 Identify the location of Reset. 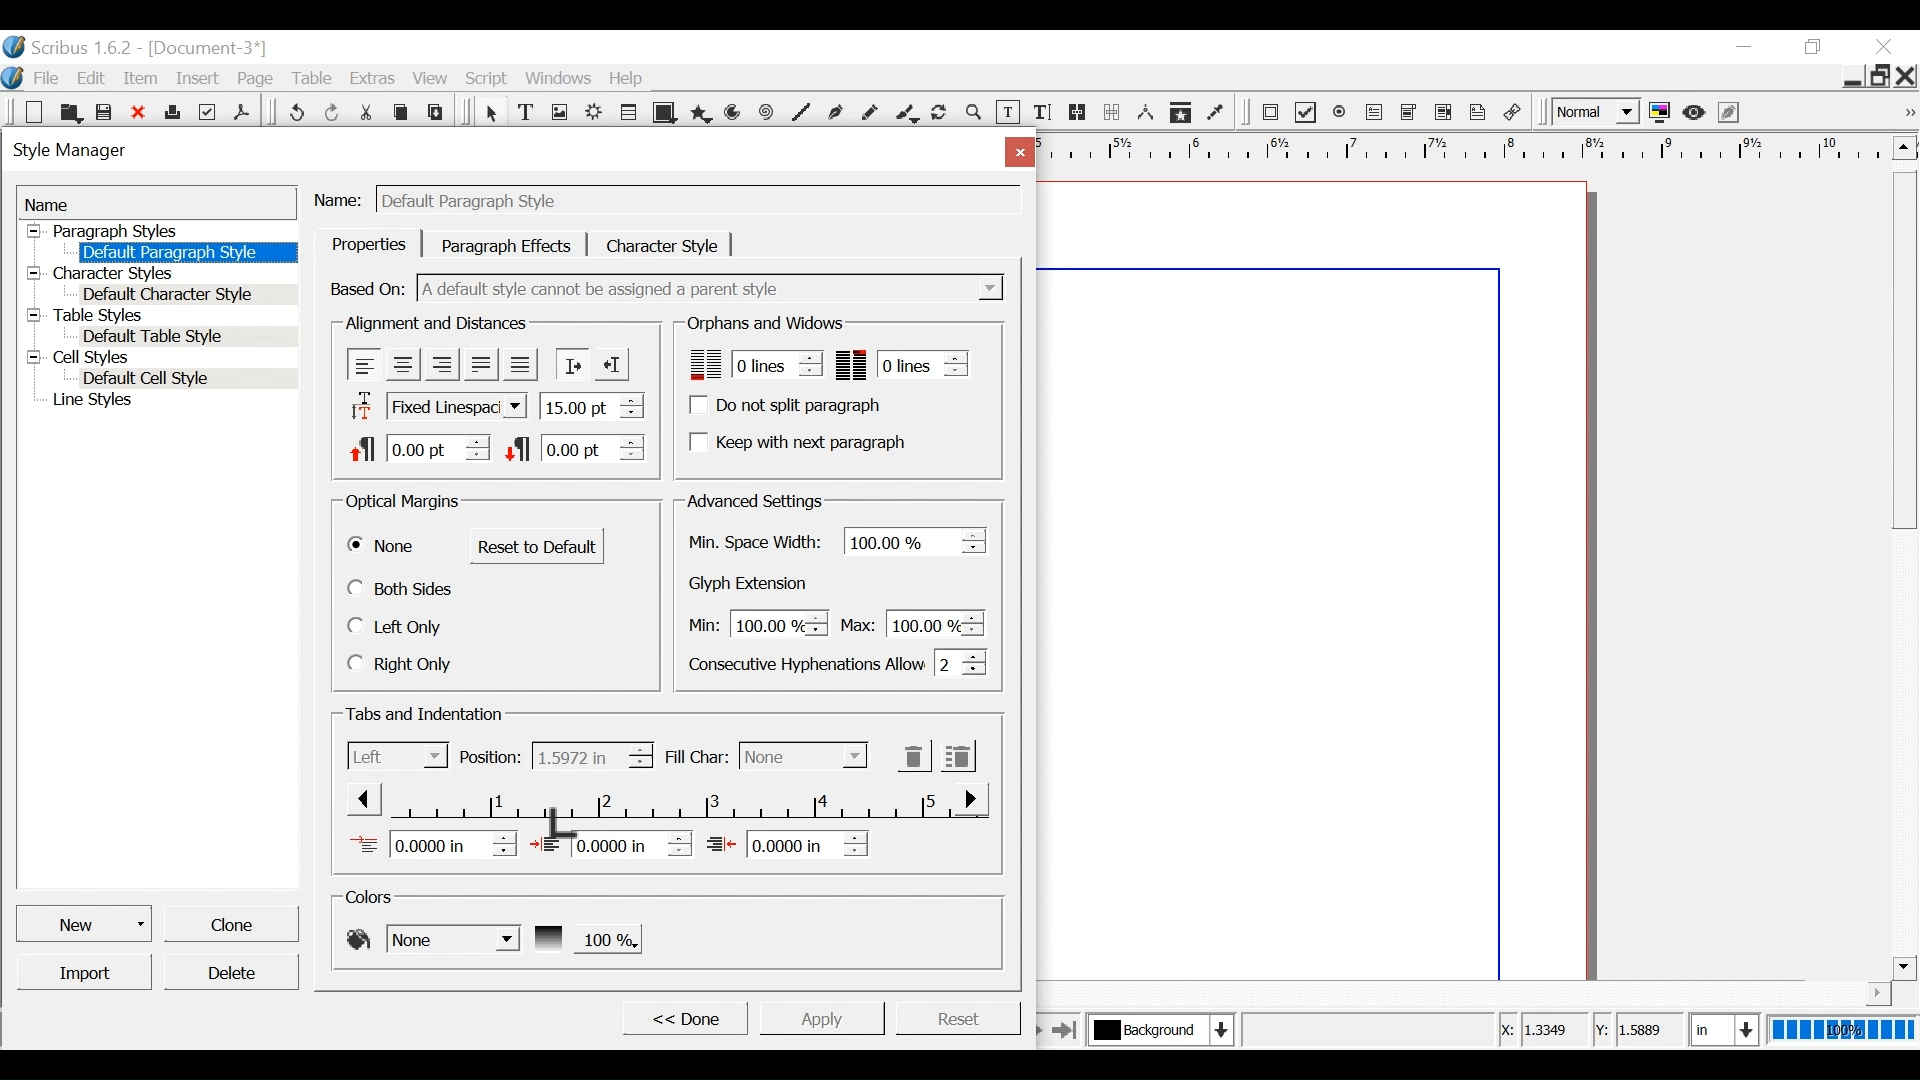
(958, 1016).